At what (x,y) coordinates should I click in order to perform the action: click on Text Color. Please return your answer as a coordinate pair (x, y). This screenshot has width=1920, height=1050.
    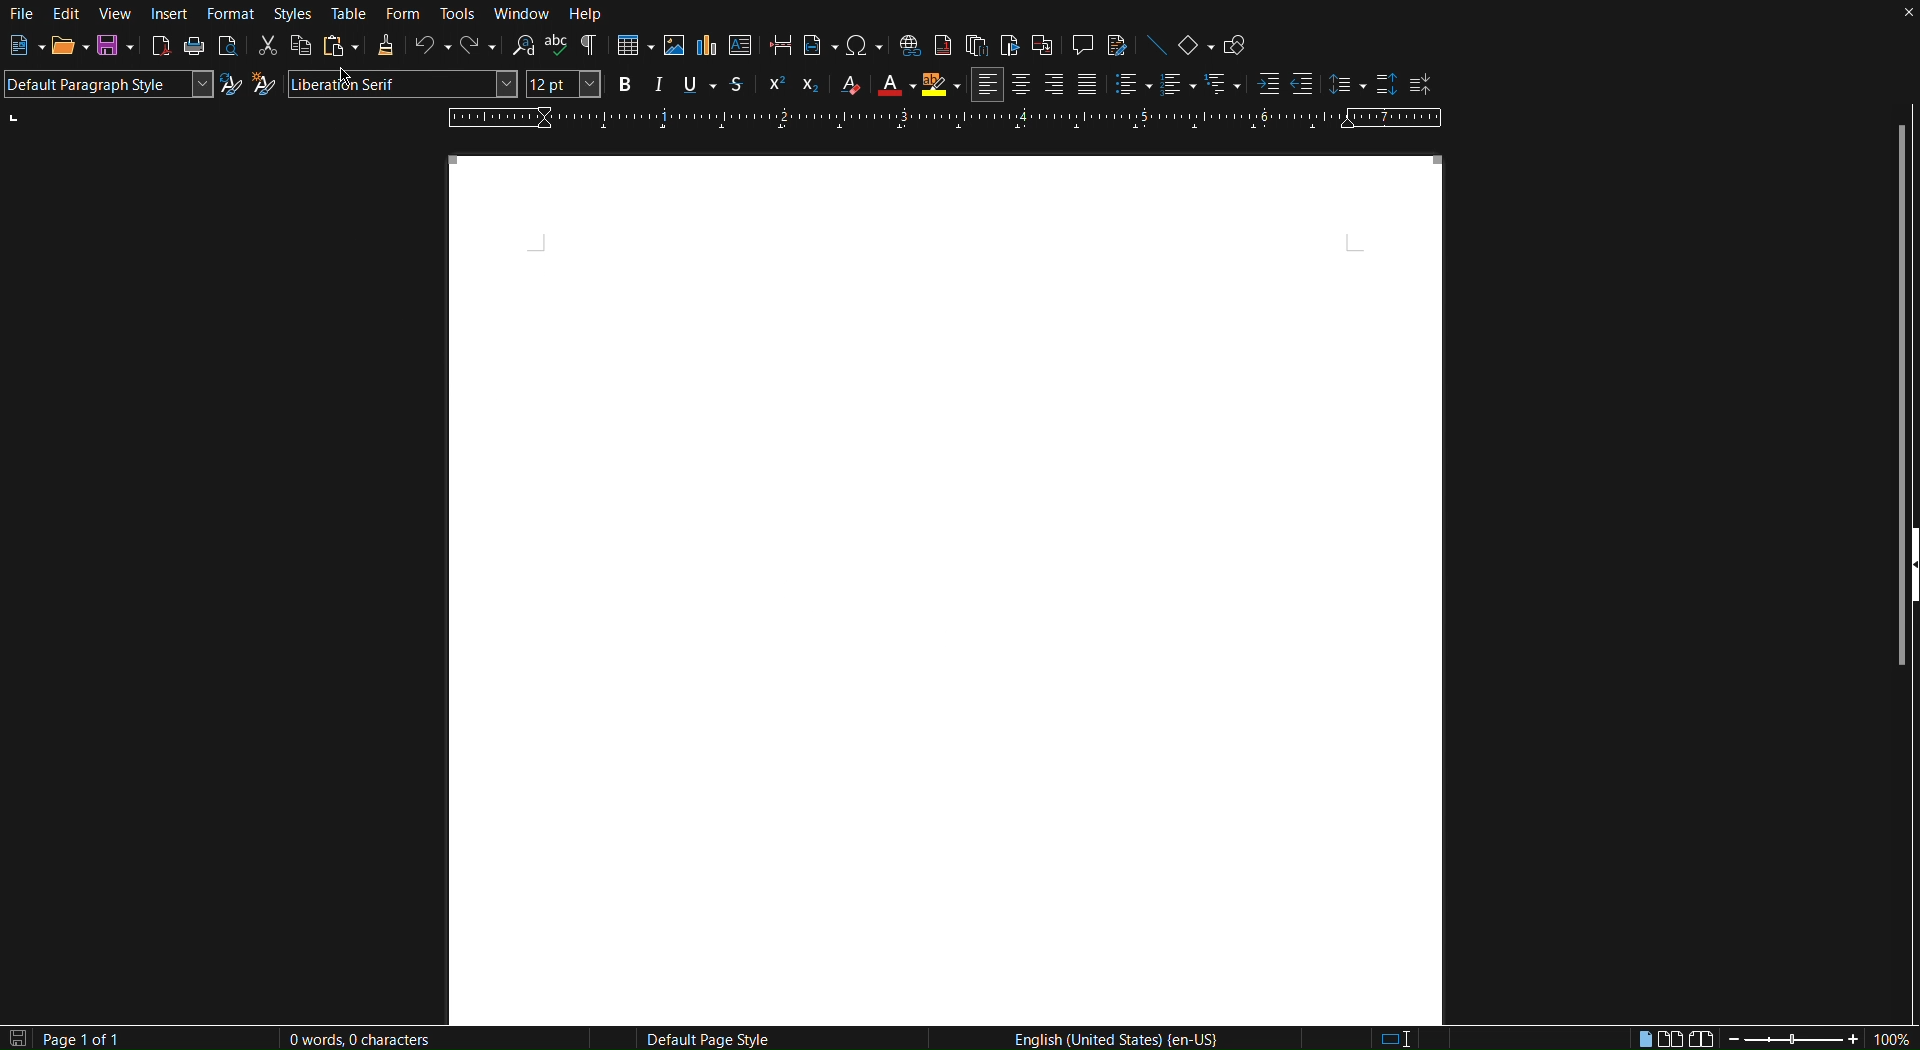
    Looking at the image, I should click on (894, 85).